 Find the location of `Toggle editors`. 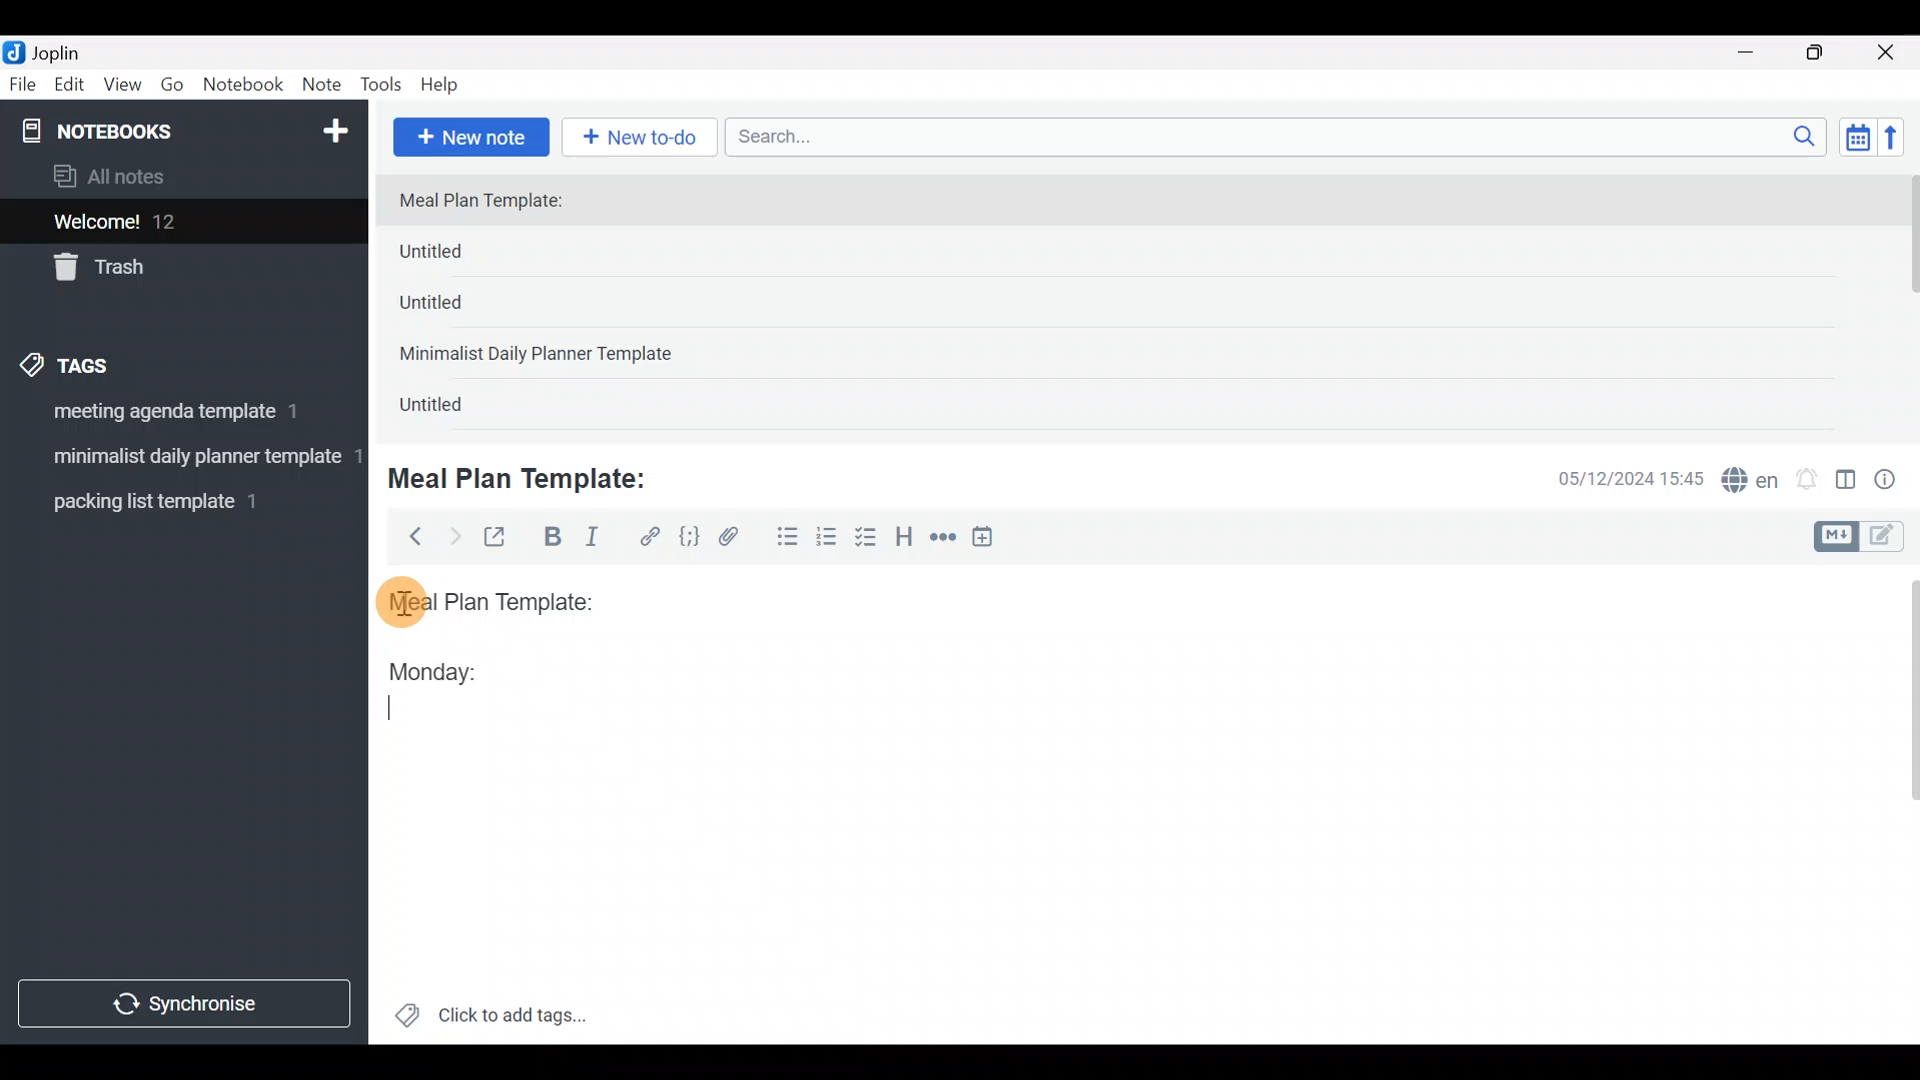

Toggle editors is located at coordinates (1864, 534).